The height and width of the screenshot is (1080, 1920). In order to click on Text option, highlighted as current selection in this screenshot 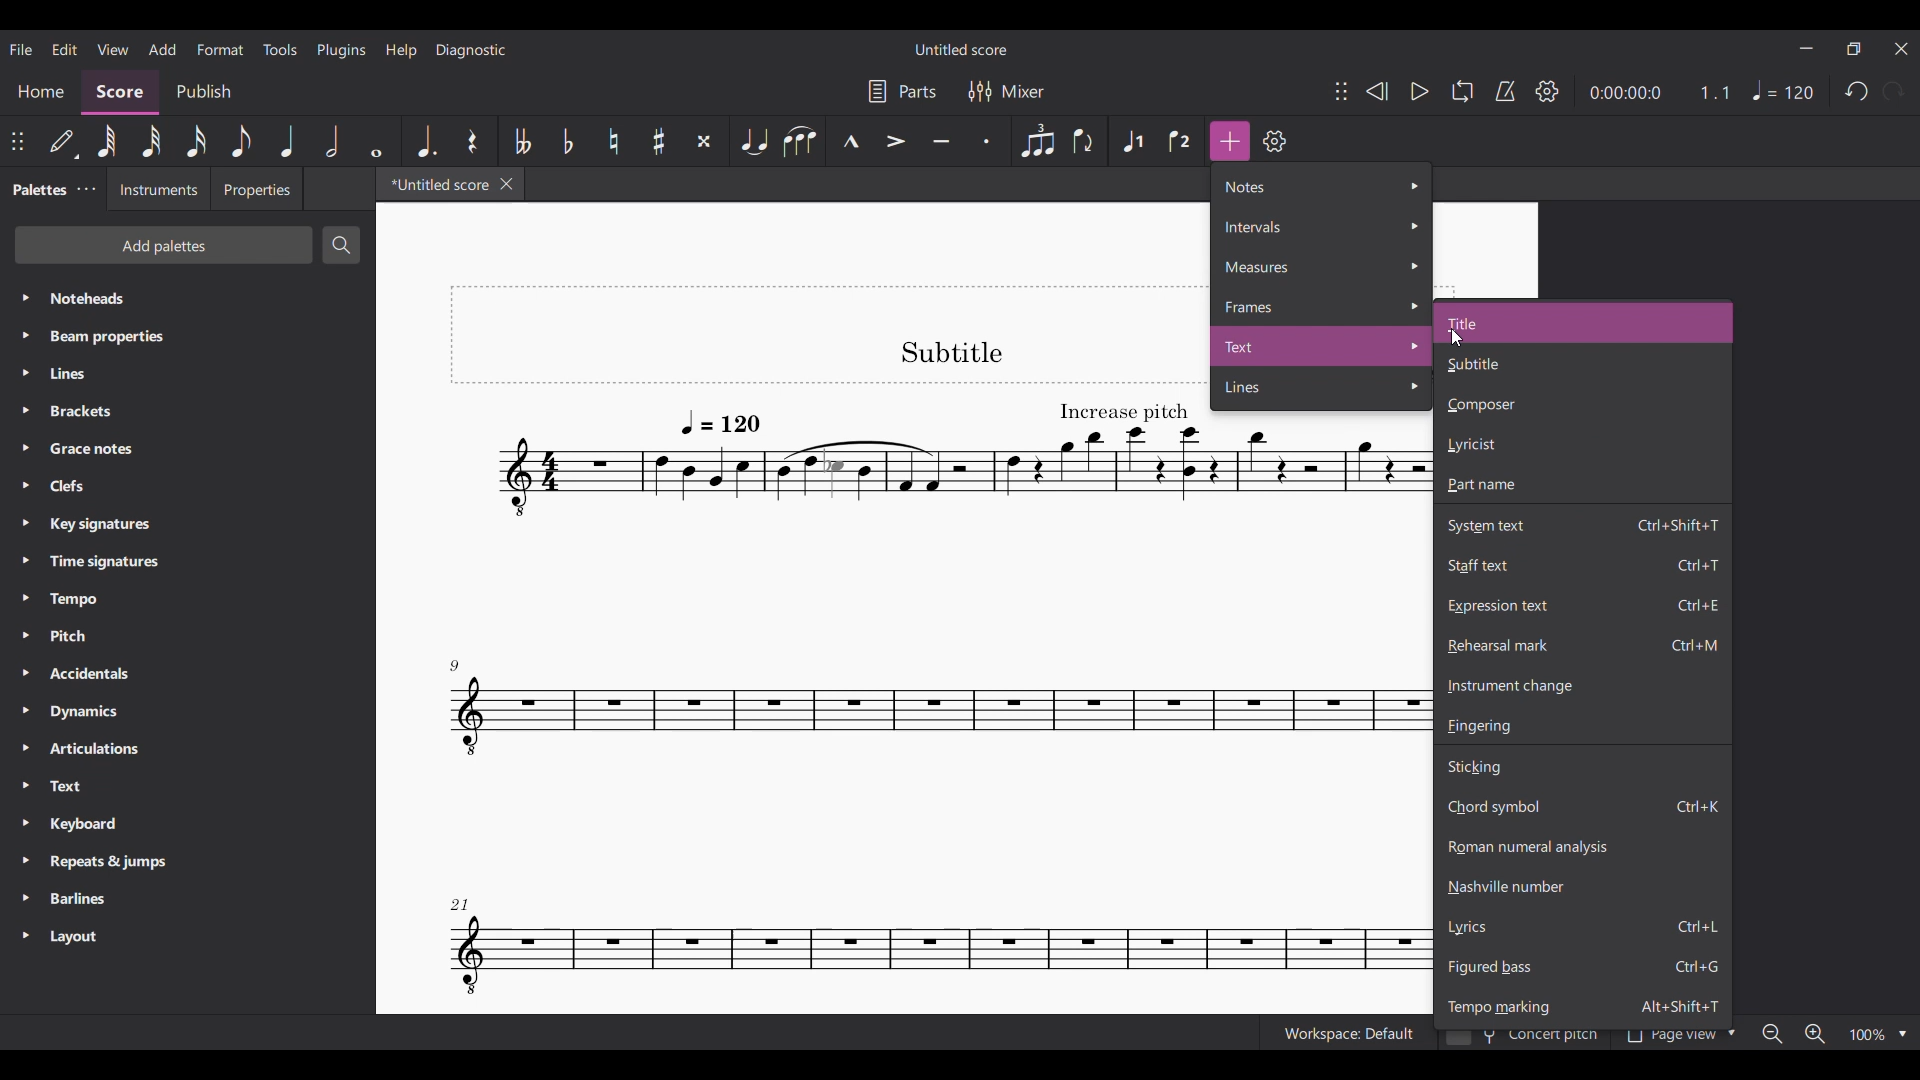, I will do `click(1322, 346)`.